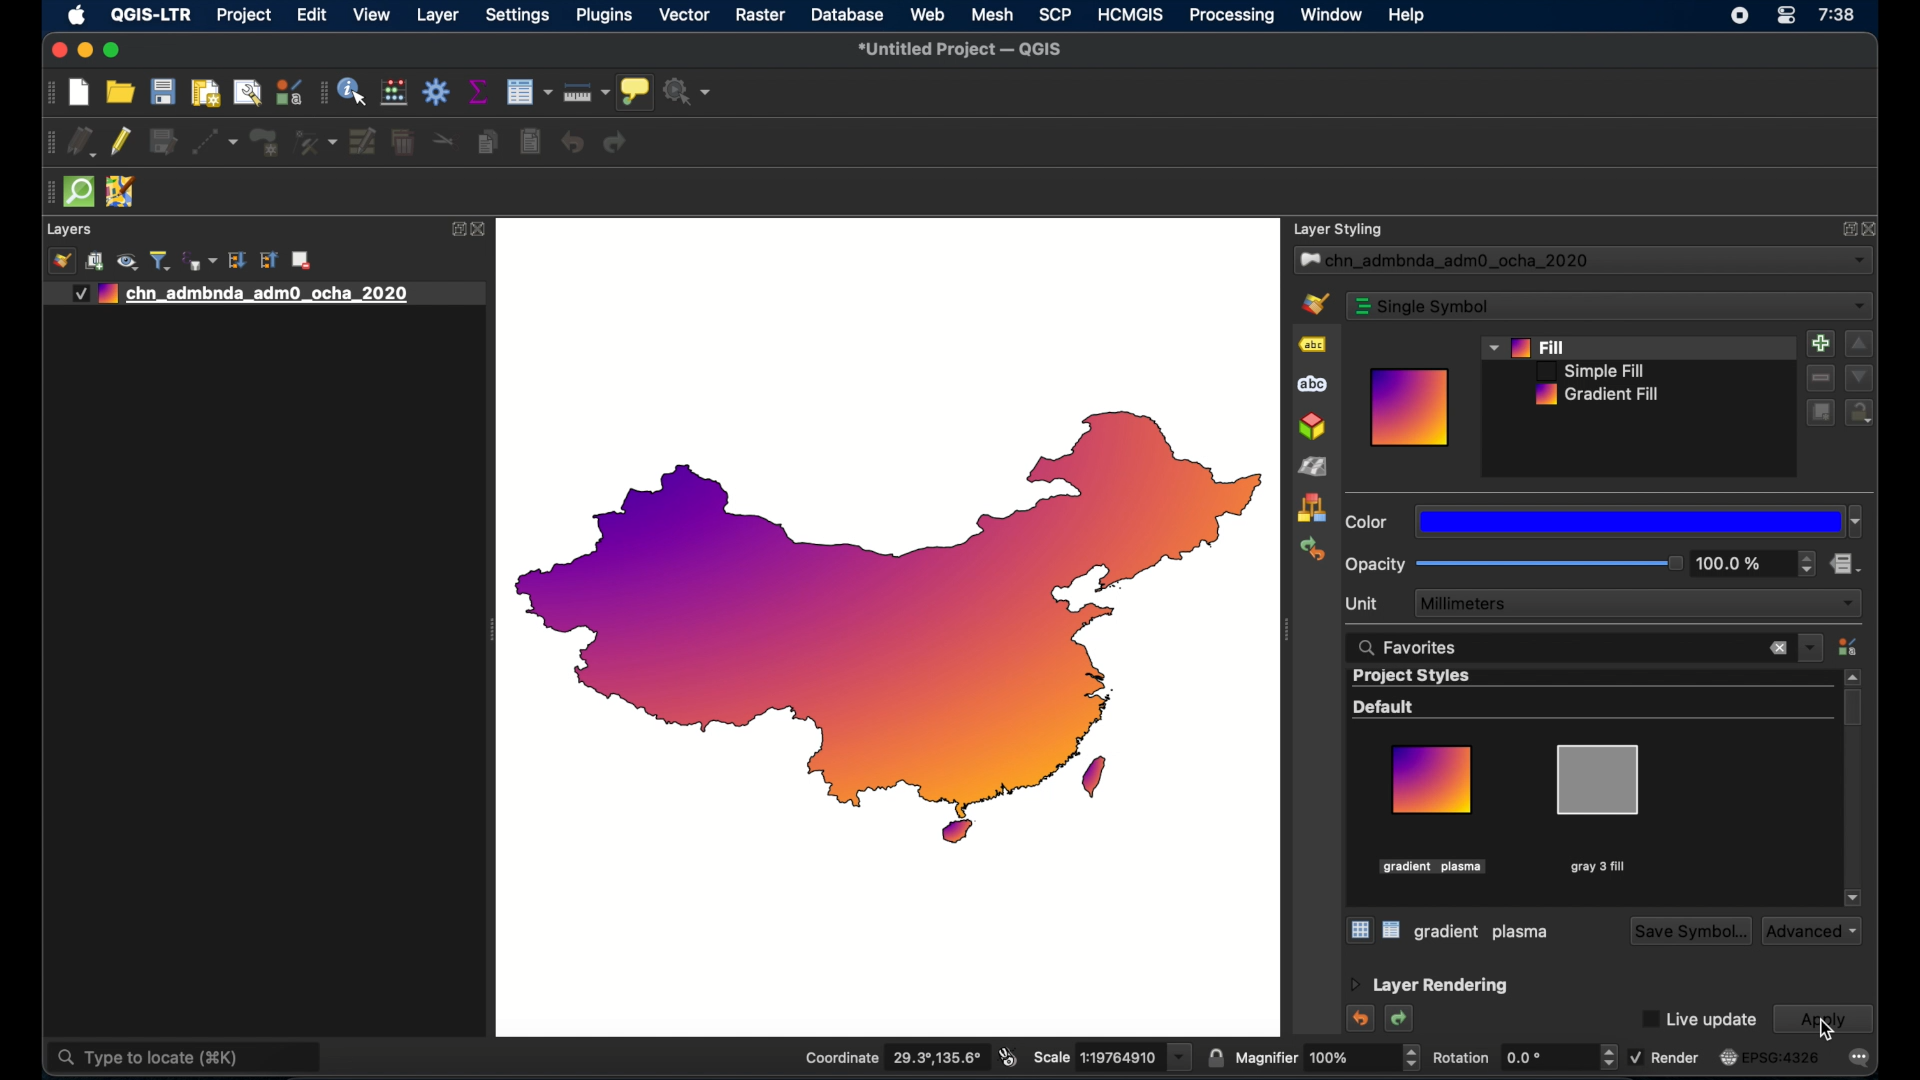 Image resolution: width=1920 pixels, height=1080 pixels. Describe the element at coordinates (372, 14) in the screenshot. I see `view` at that location.